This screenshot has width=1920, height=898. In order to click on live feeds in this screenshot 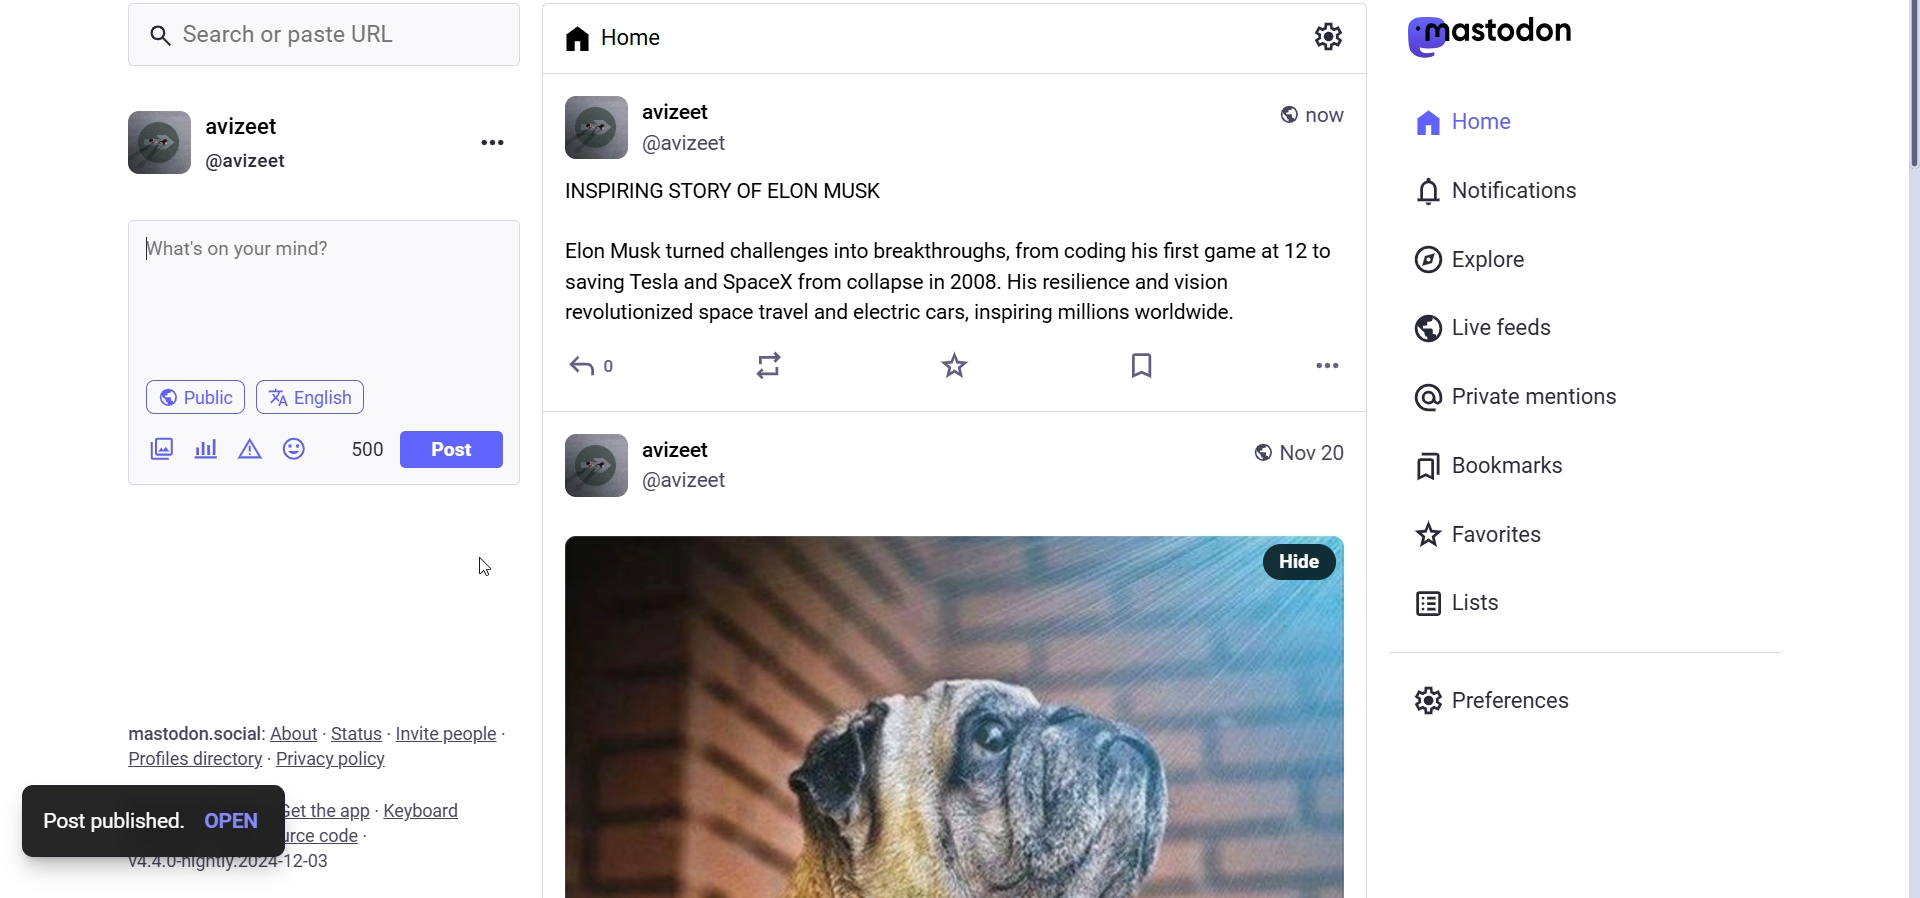, I will do `click(1482, 330)`.